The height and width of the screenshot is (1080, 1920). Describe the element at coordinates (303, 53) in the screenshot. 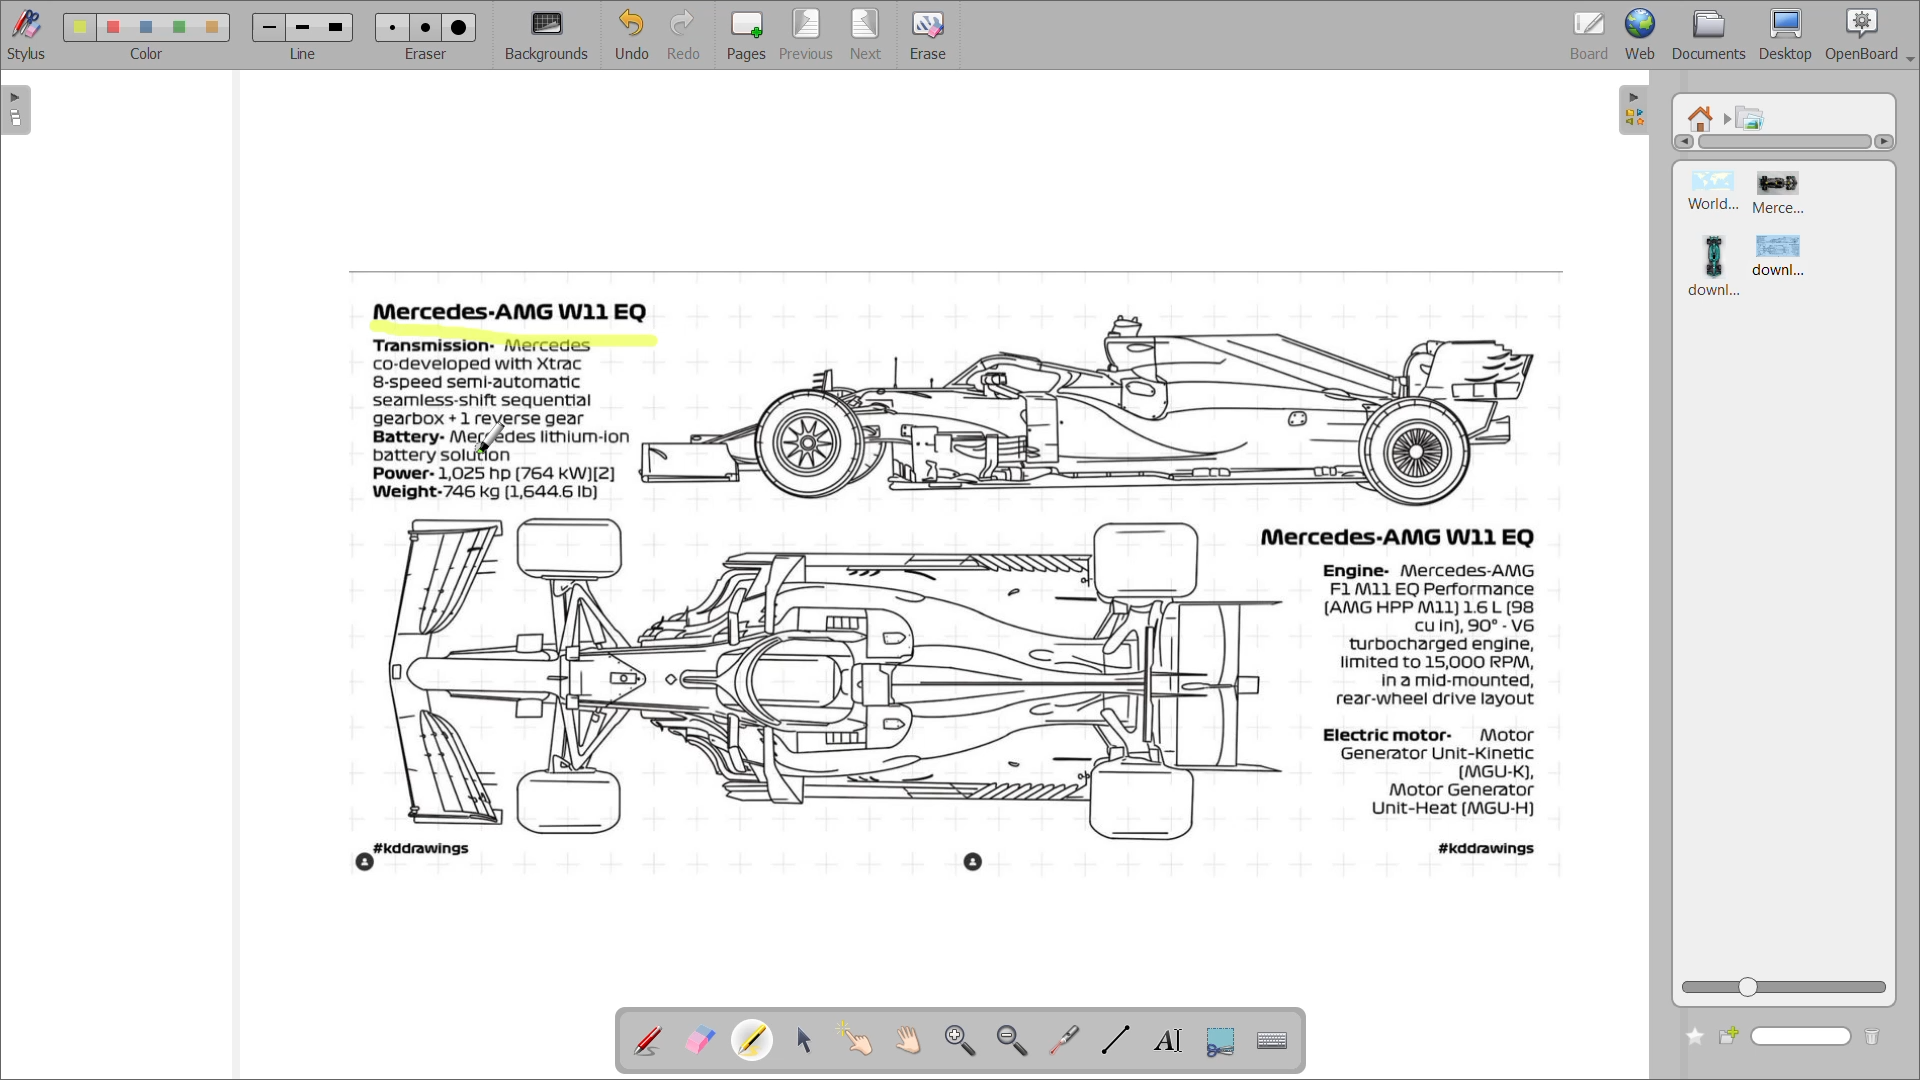

I see `line` at that location.